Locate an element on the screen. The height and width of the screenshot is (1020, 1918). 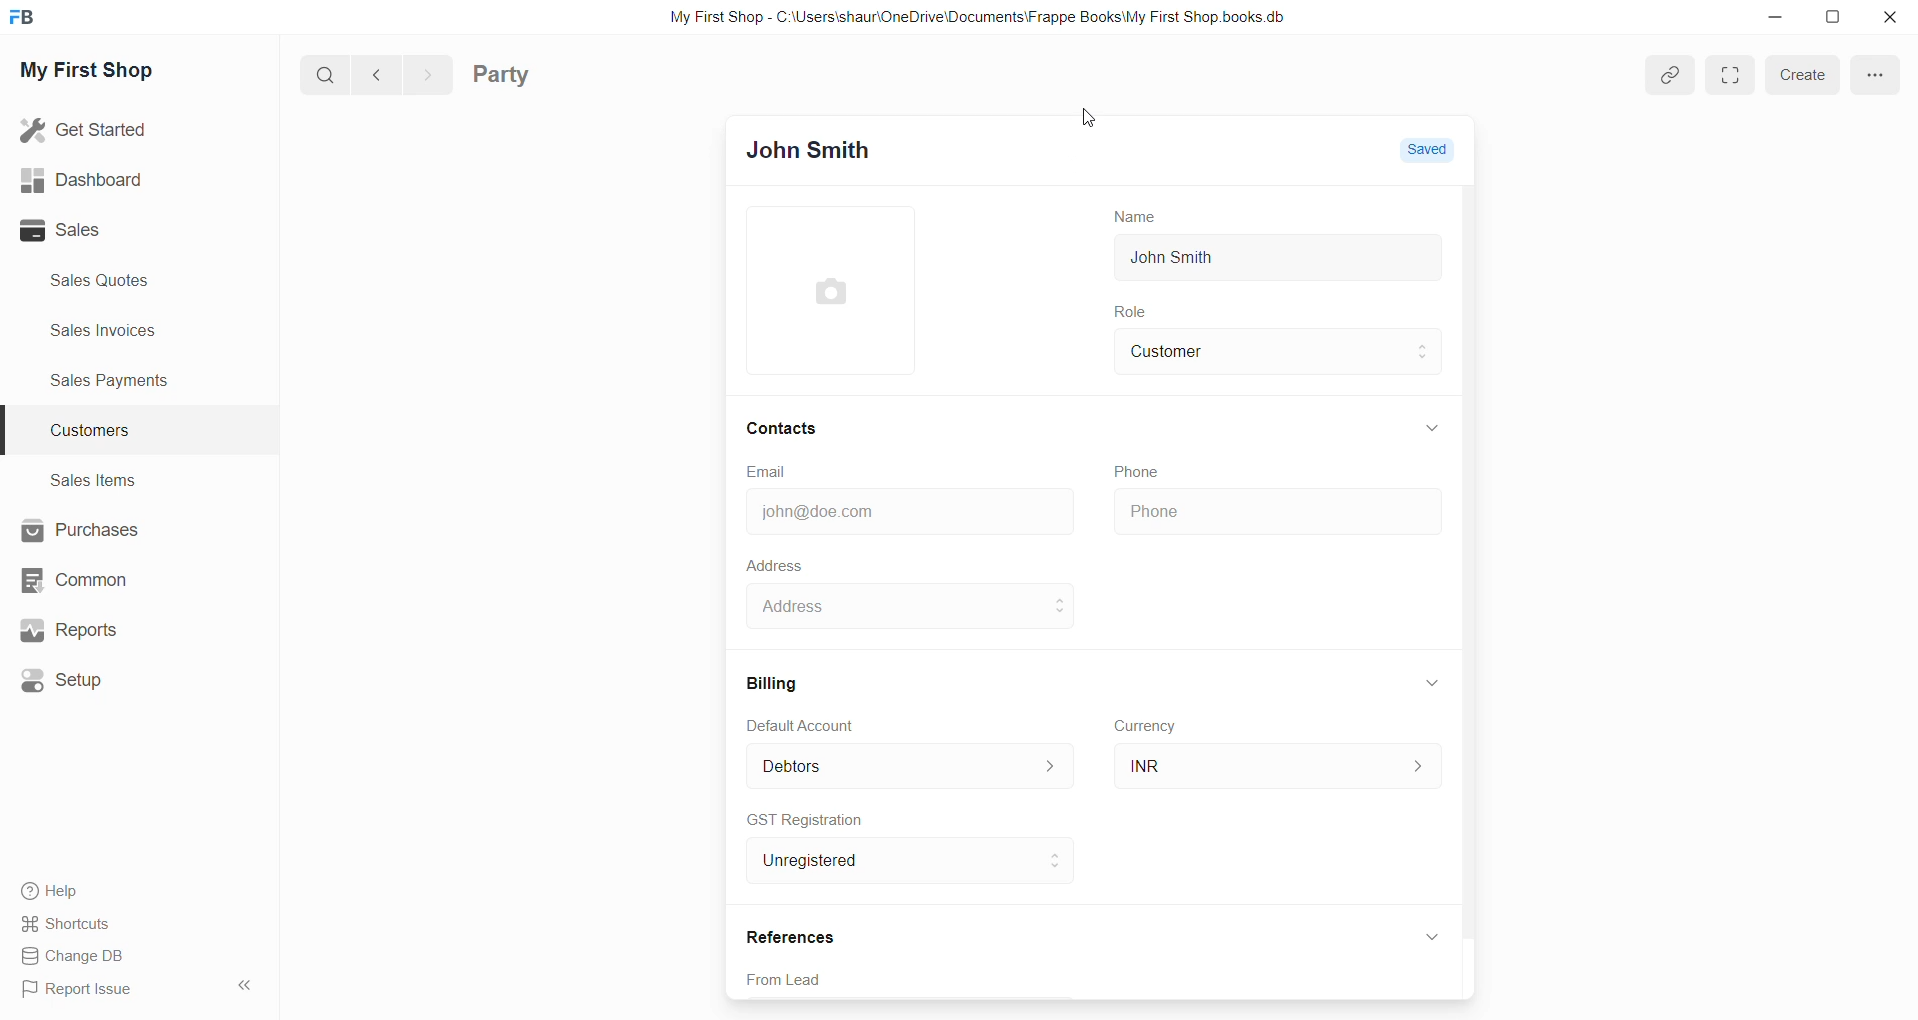
Create is located at coordinates (1808, 79).